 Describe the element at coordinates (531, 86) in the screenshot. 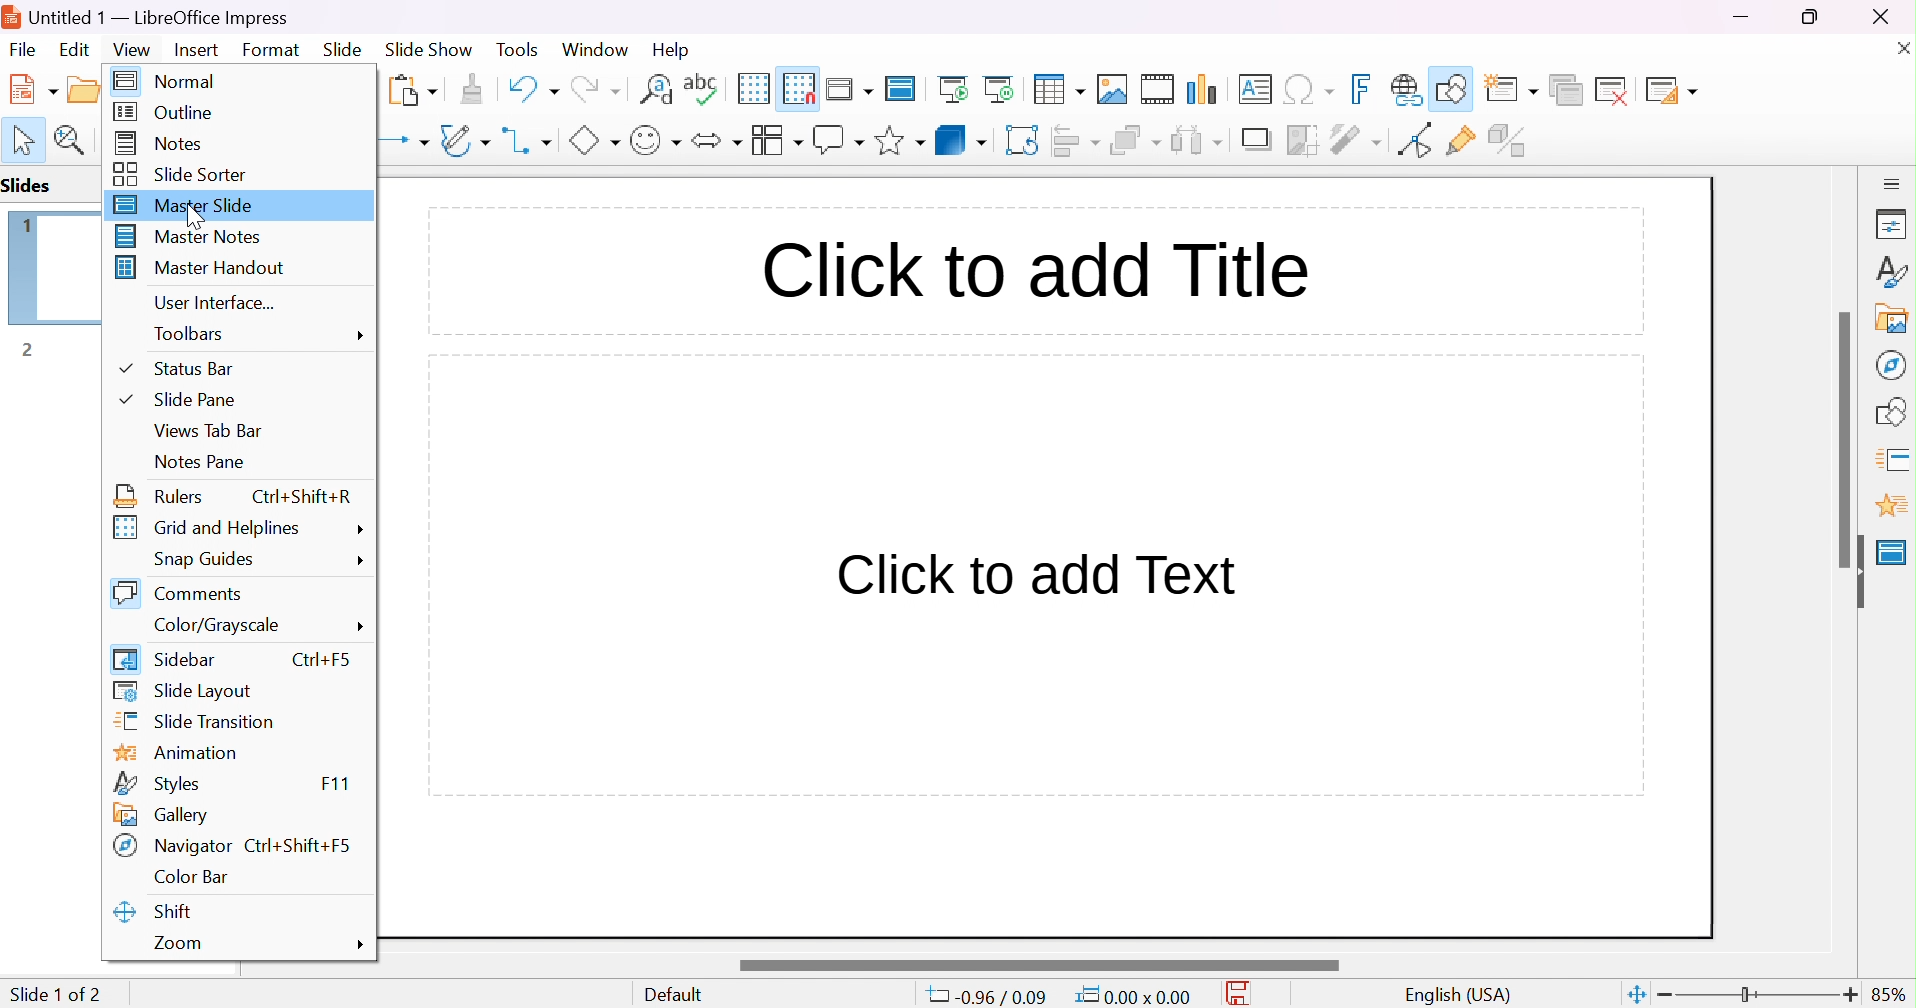

I see `undo` at that location.